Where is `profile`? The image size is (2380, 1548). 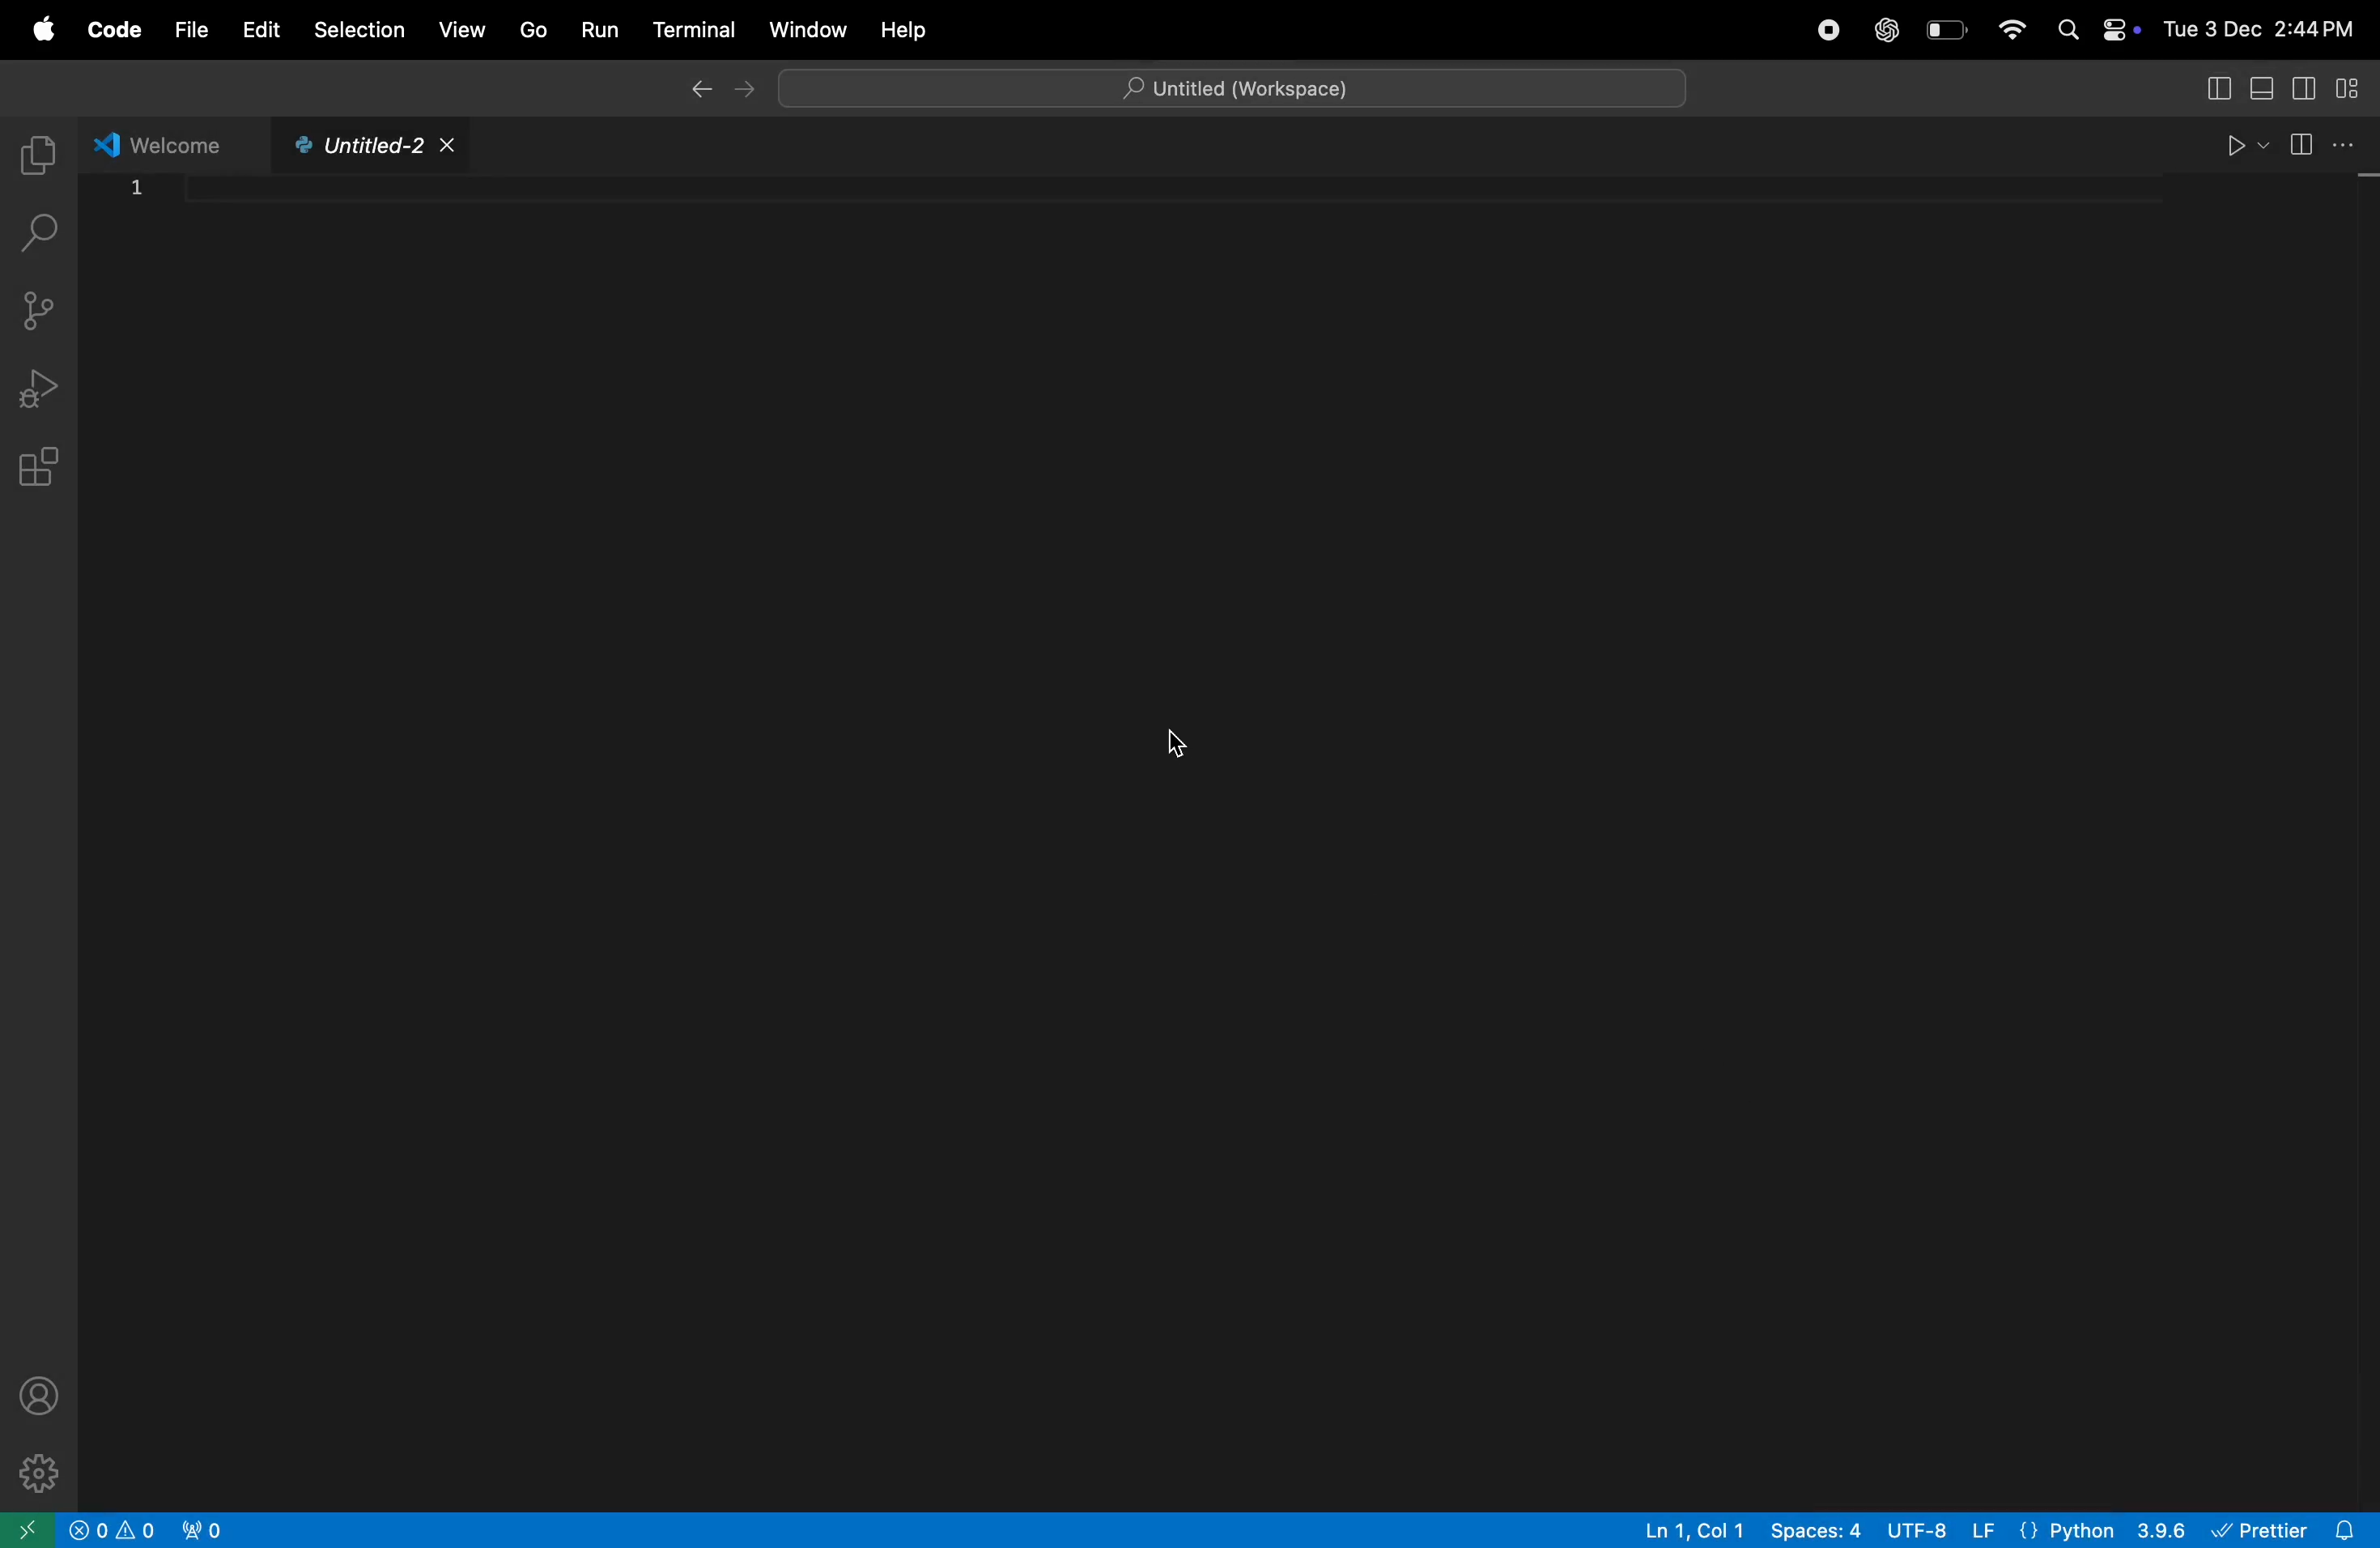 profile is located at coordinates (40, 1392).